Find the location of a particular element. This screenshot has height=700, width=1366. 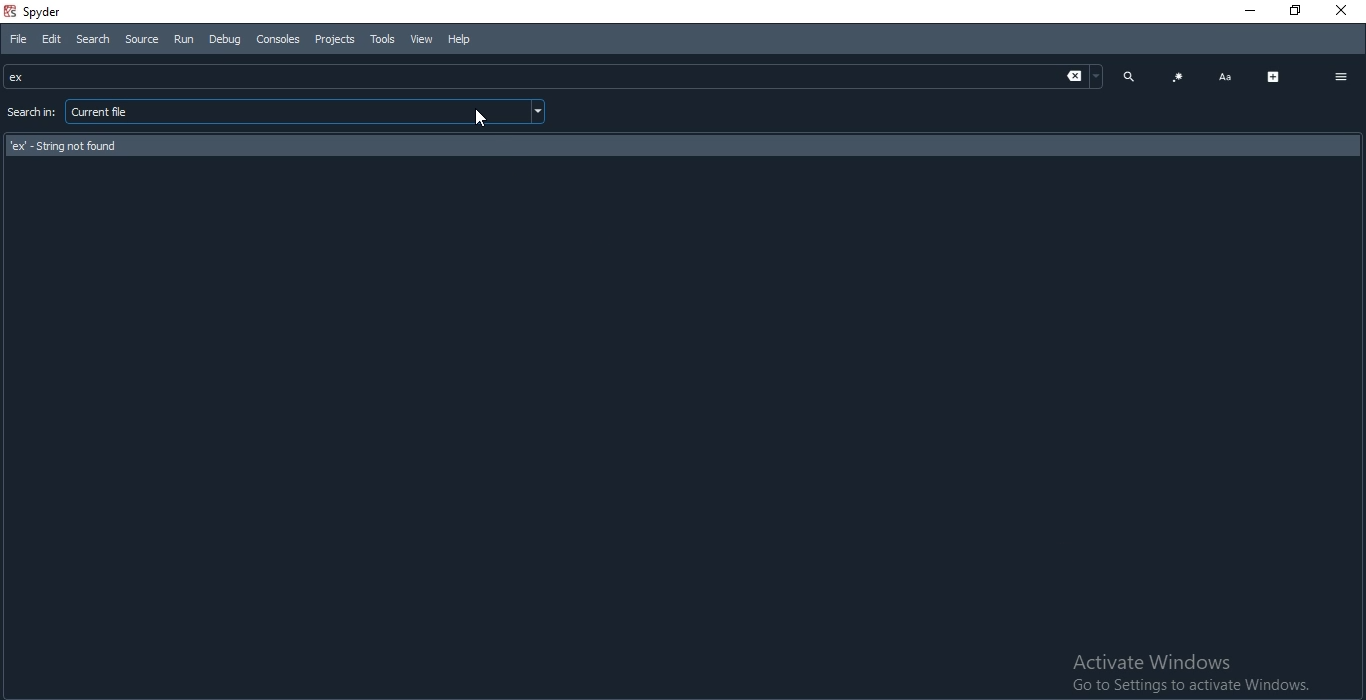

spyder is located at coordinates (38, 12).